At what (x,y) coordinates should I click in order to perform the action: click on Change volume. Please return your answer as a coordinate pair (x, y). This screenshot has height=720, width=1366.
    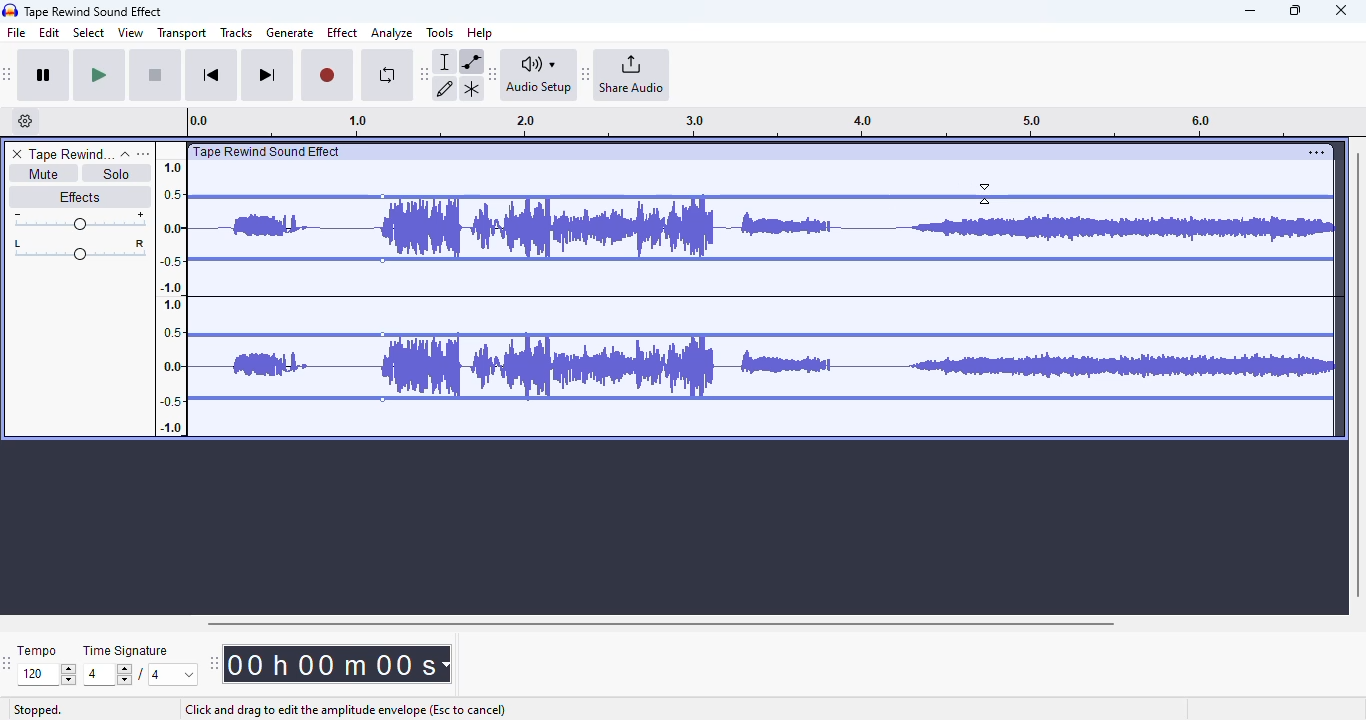
    Looking at the image, I should click on (79, 221).